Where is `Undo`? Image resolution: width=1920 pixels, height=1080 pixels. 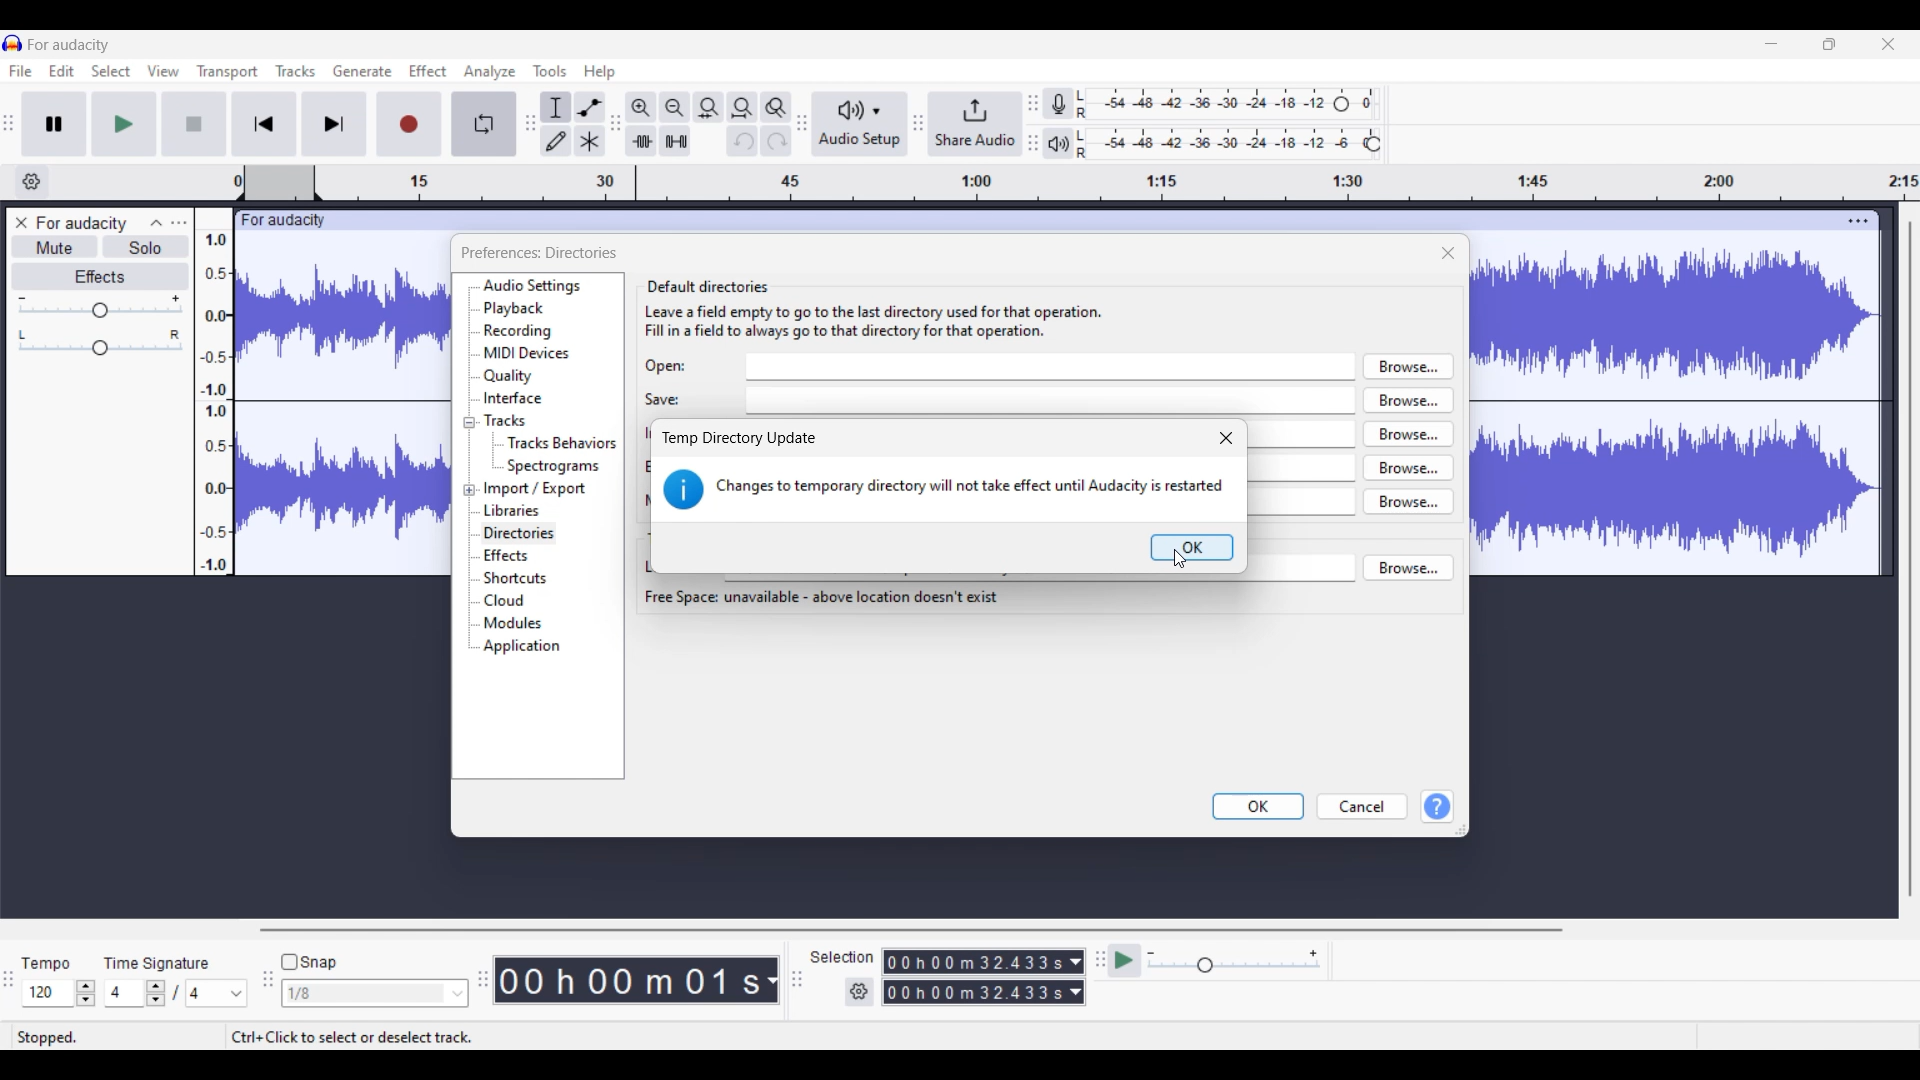 Undo is located at coordinates (743, 141).